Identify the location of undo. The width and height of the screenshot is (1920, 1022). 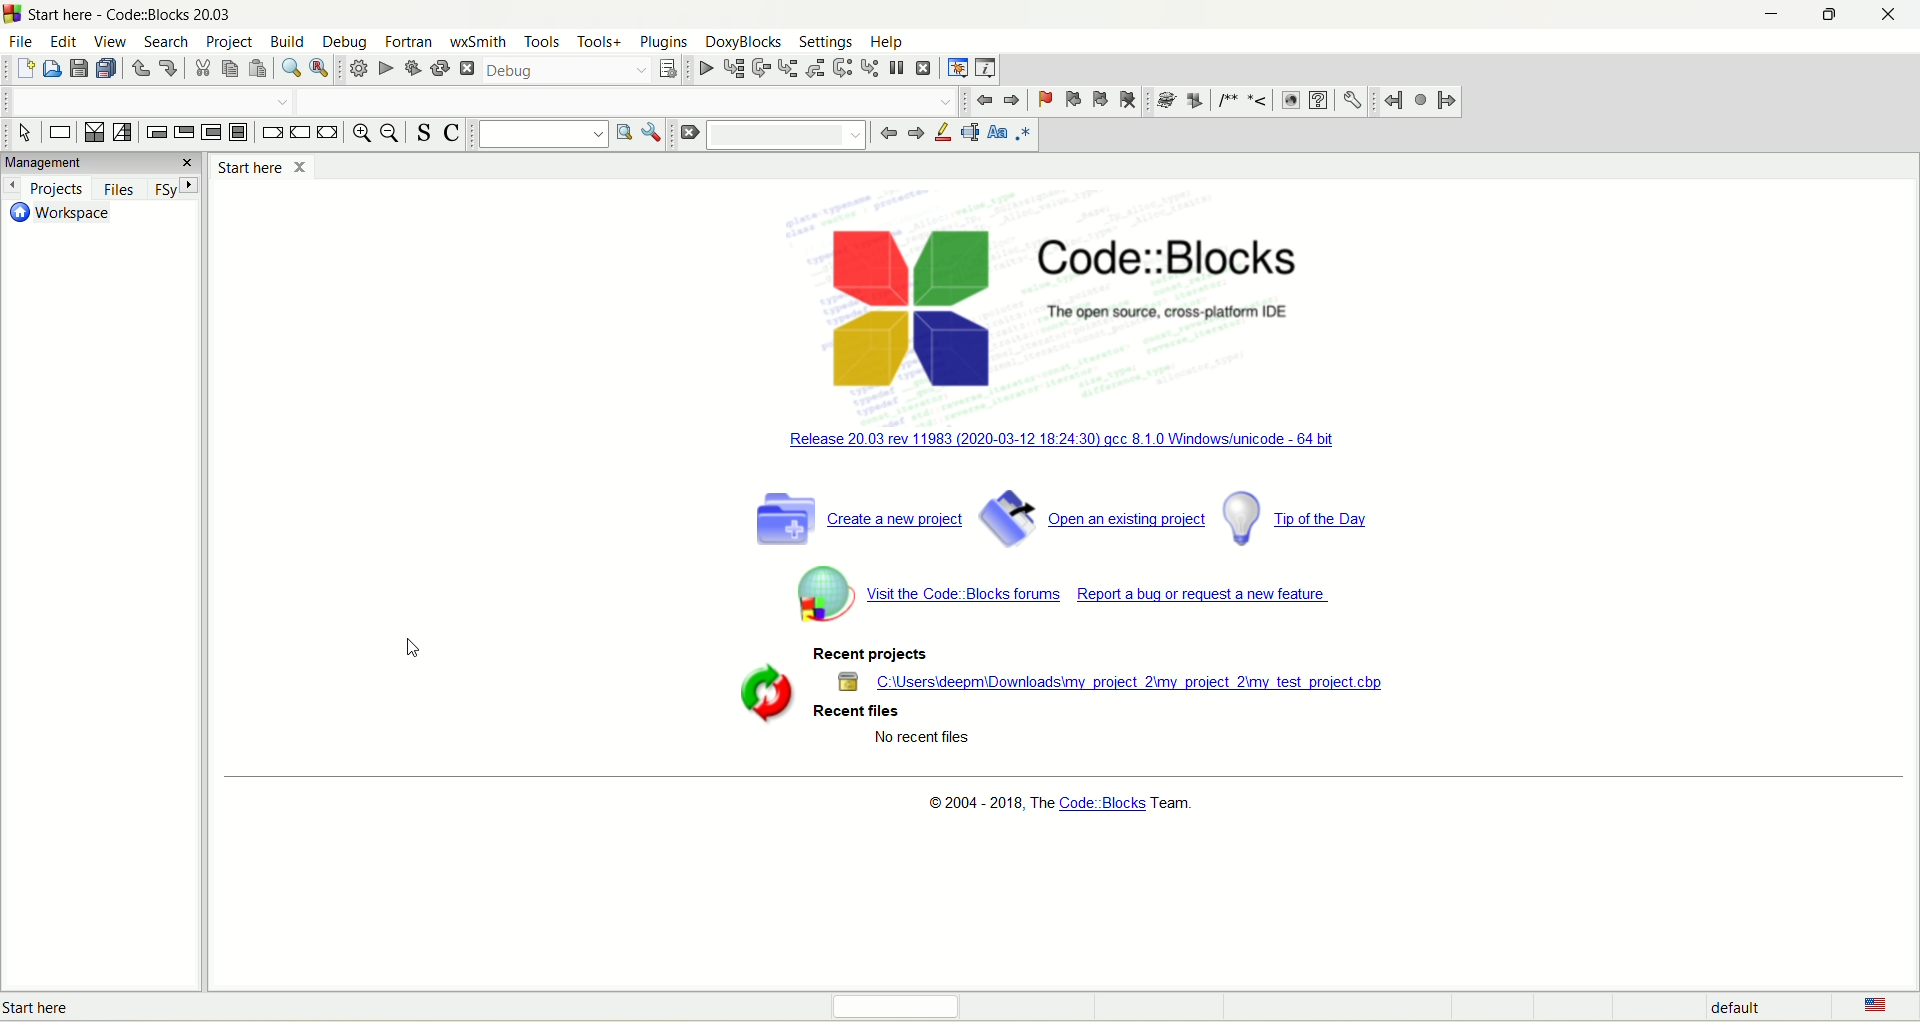
(141, 67).